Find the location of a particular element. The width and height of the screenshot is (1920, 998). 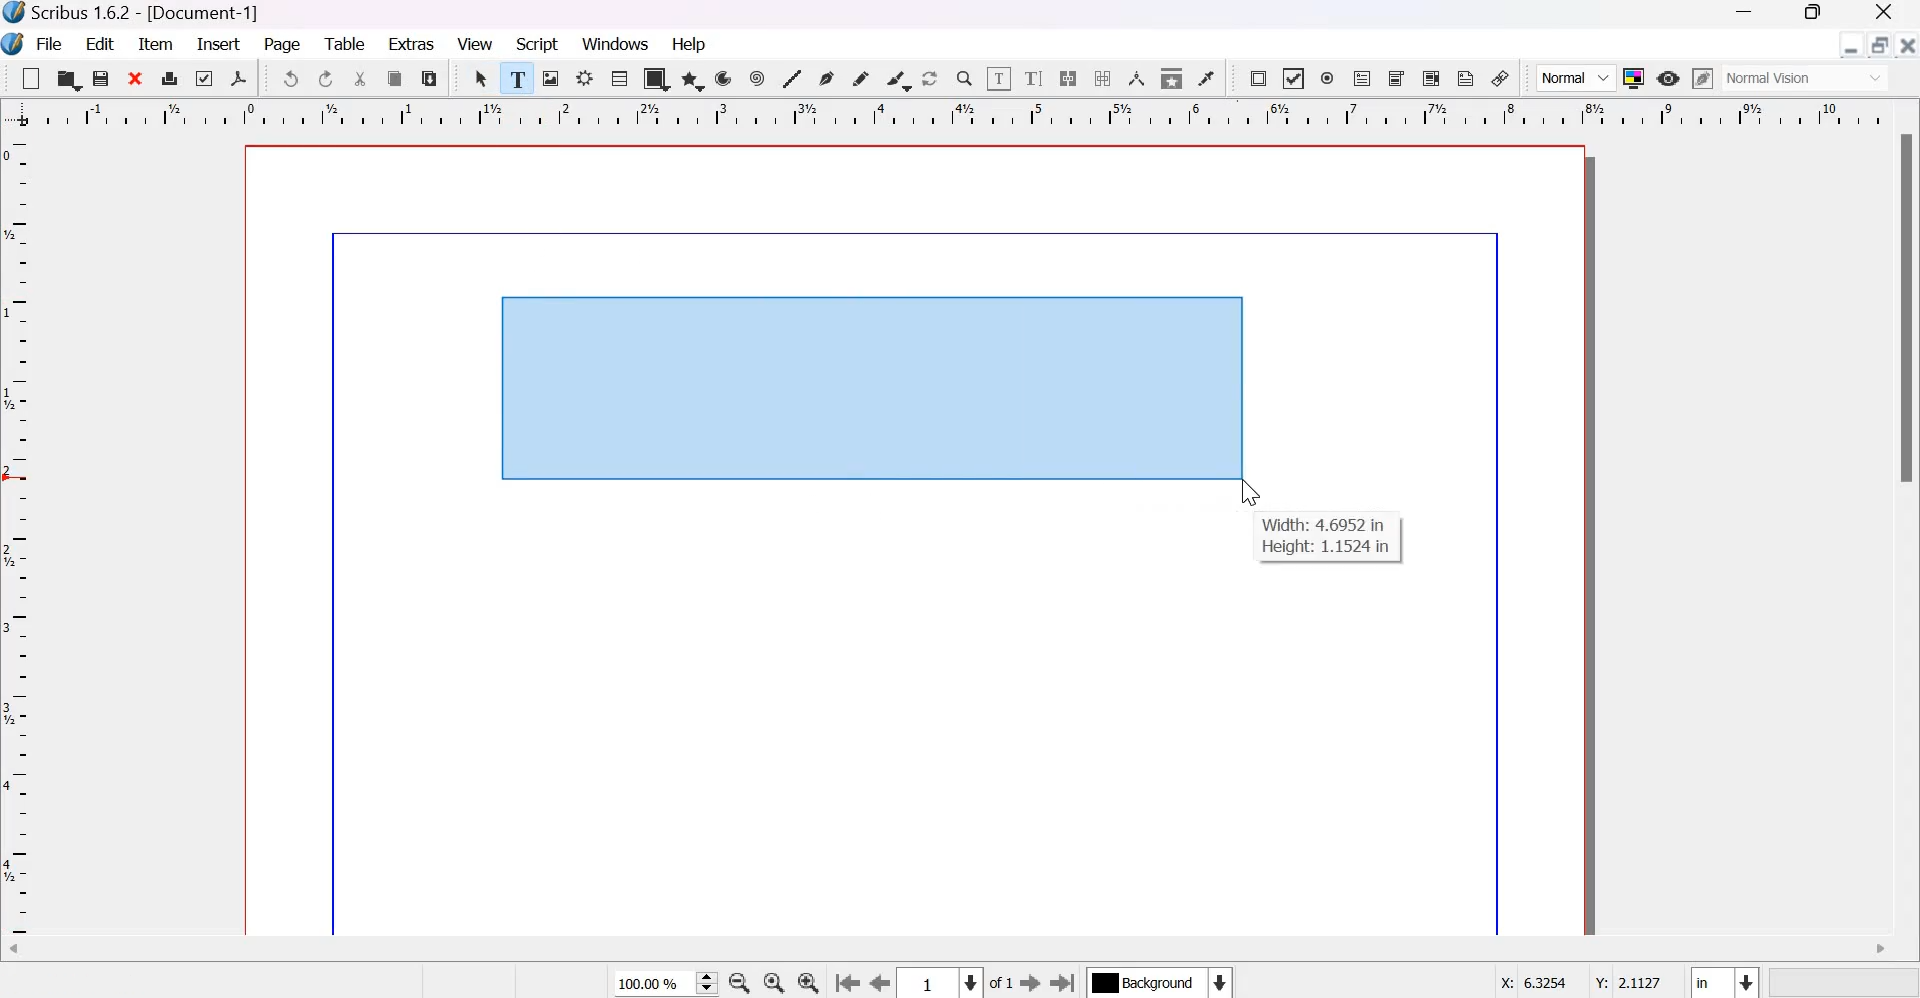

windows is located at coordinates (618, 45).